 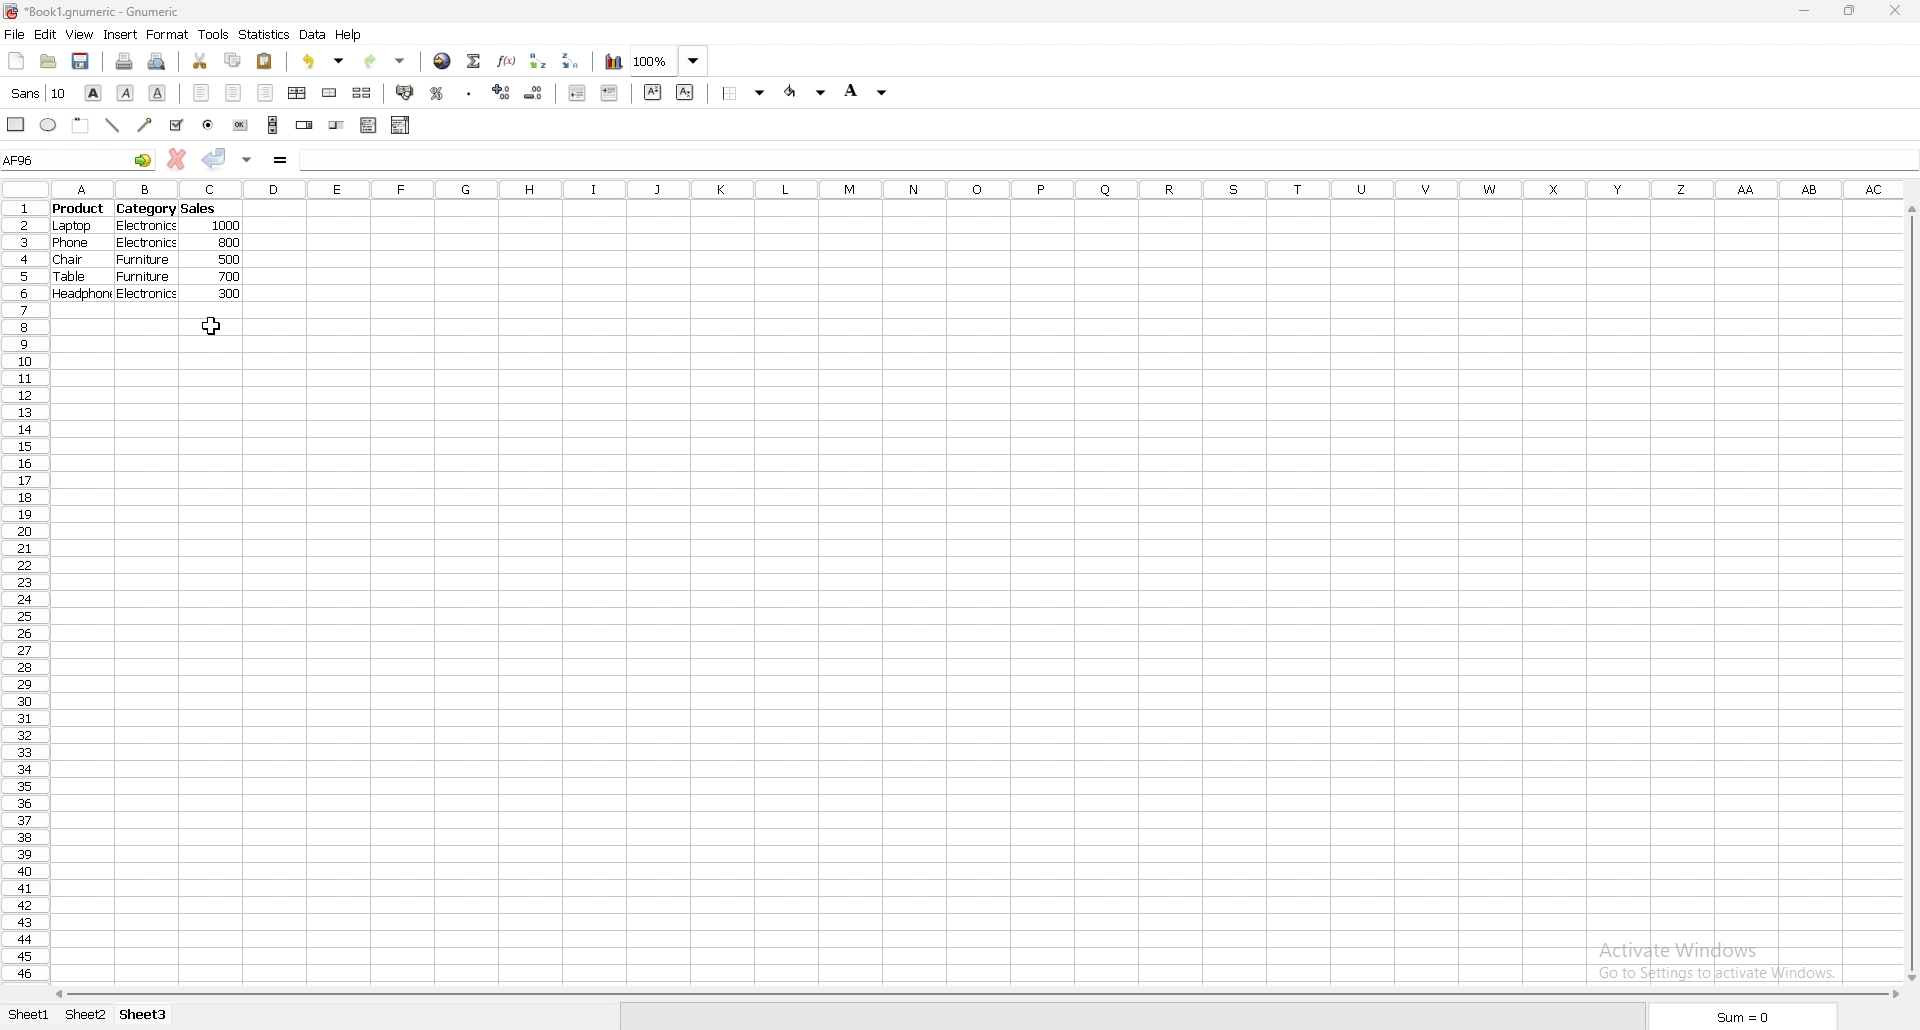 What do you see at coordinates (82, 295) in the screenshot?
I see `headphone` at bounding box center [82, 295].